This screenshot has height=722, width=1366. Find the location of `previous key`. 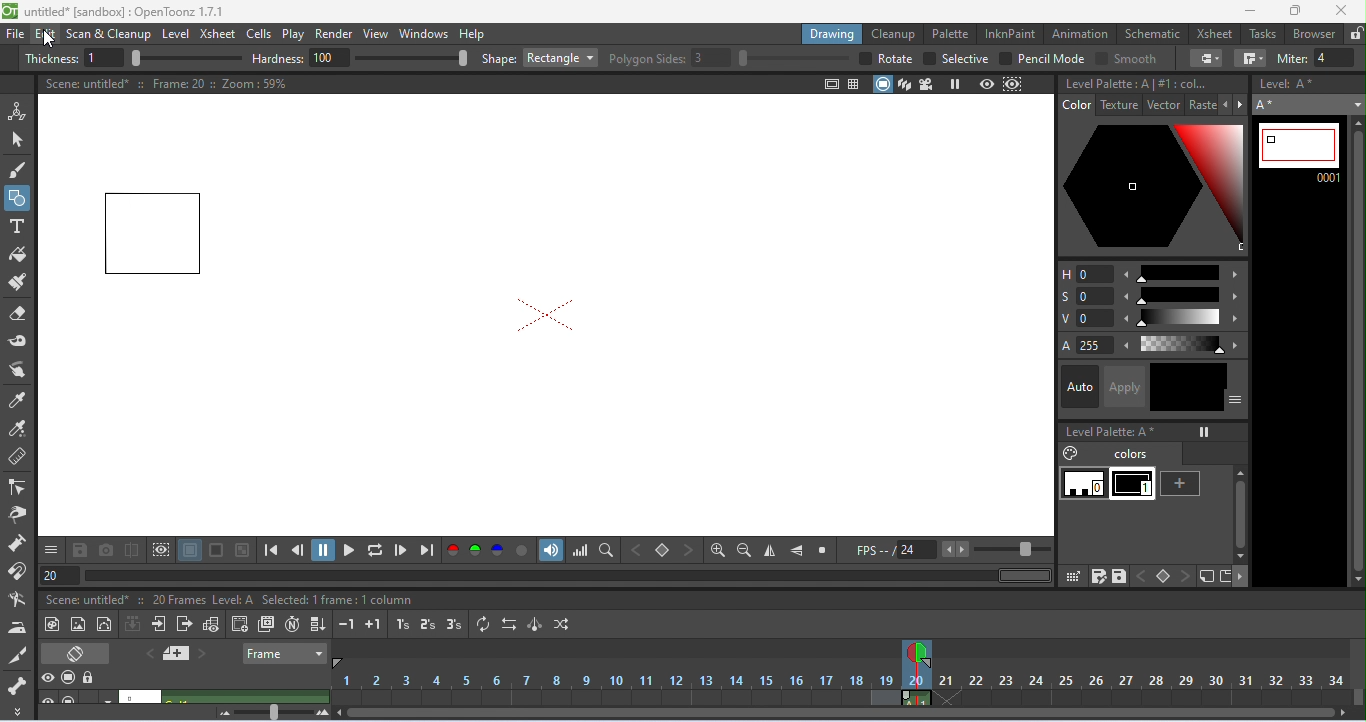

previous key is located at coordinates (1141, 575).